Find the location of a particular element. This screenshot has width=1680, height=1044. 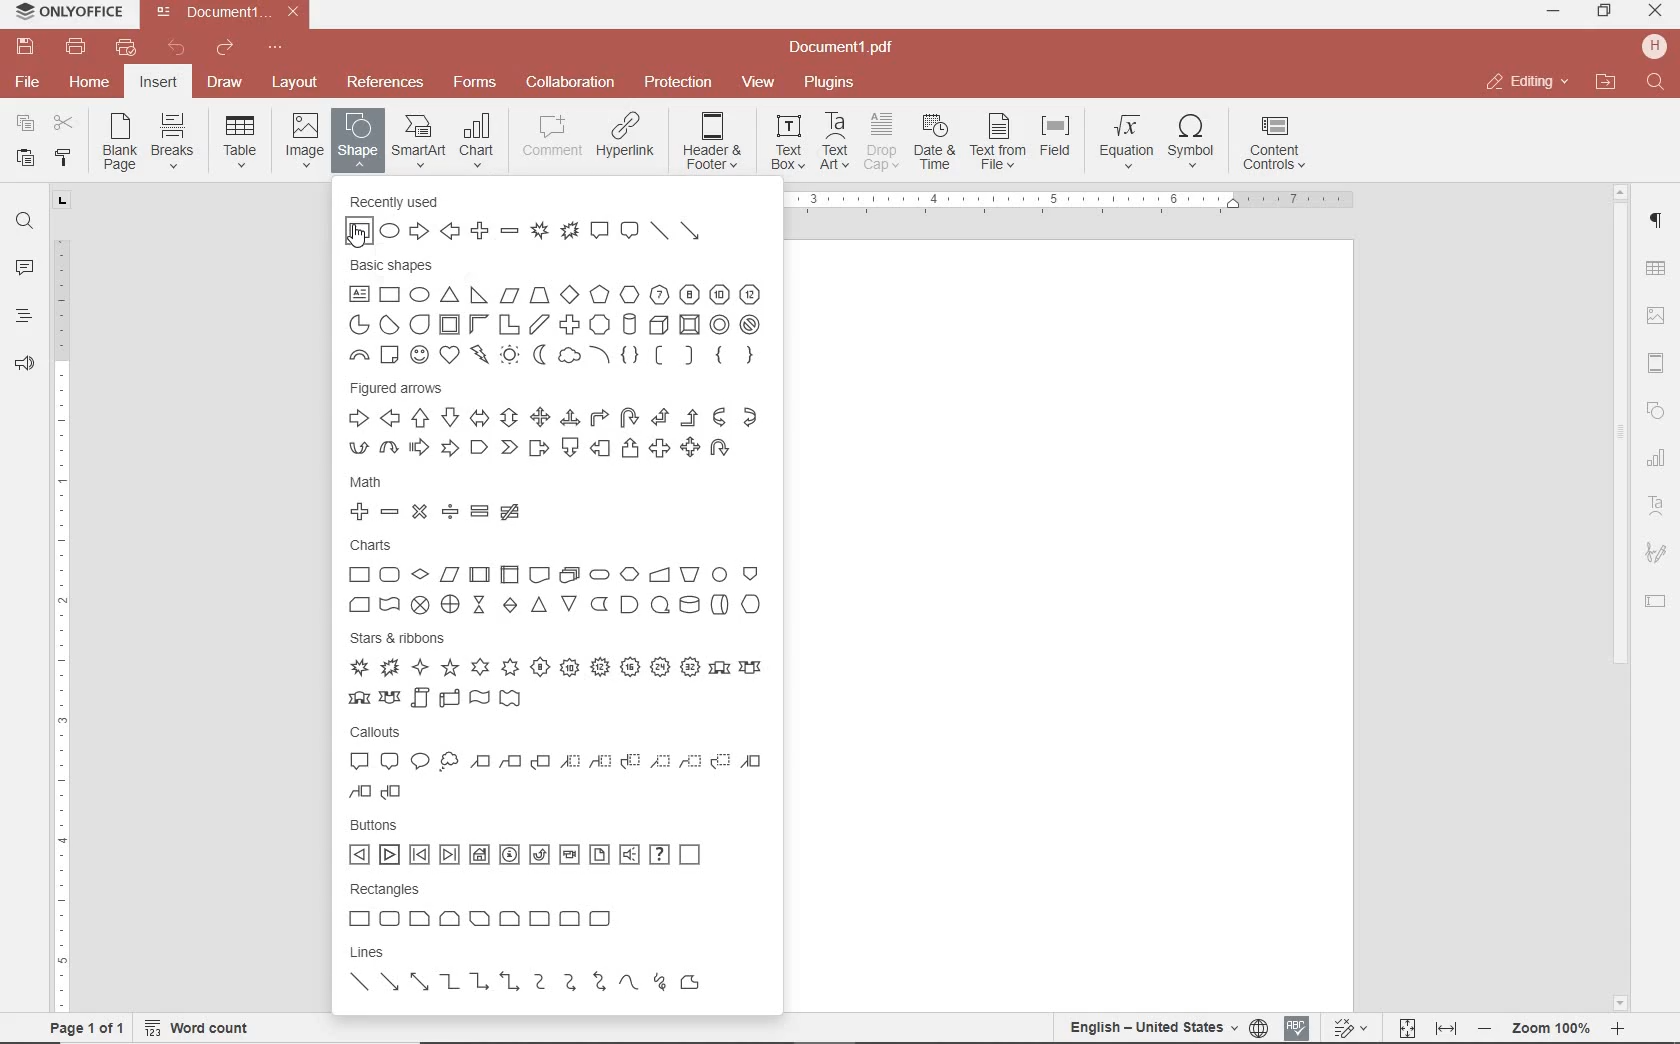

INSERT TEXT ART is located at coordinates (834, 142).